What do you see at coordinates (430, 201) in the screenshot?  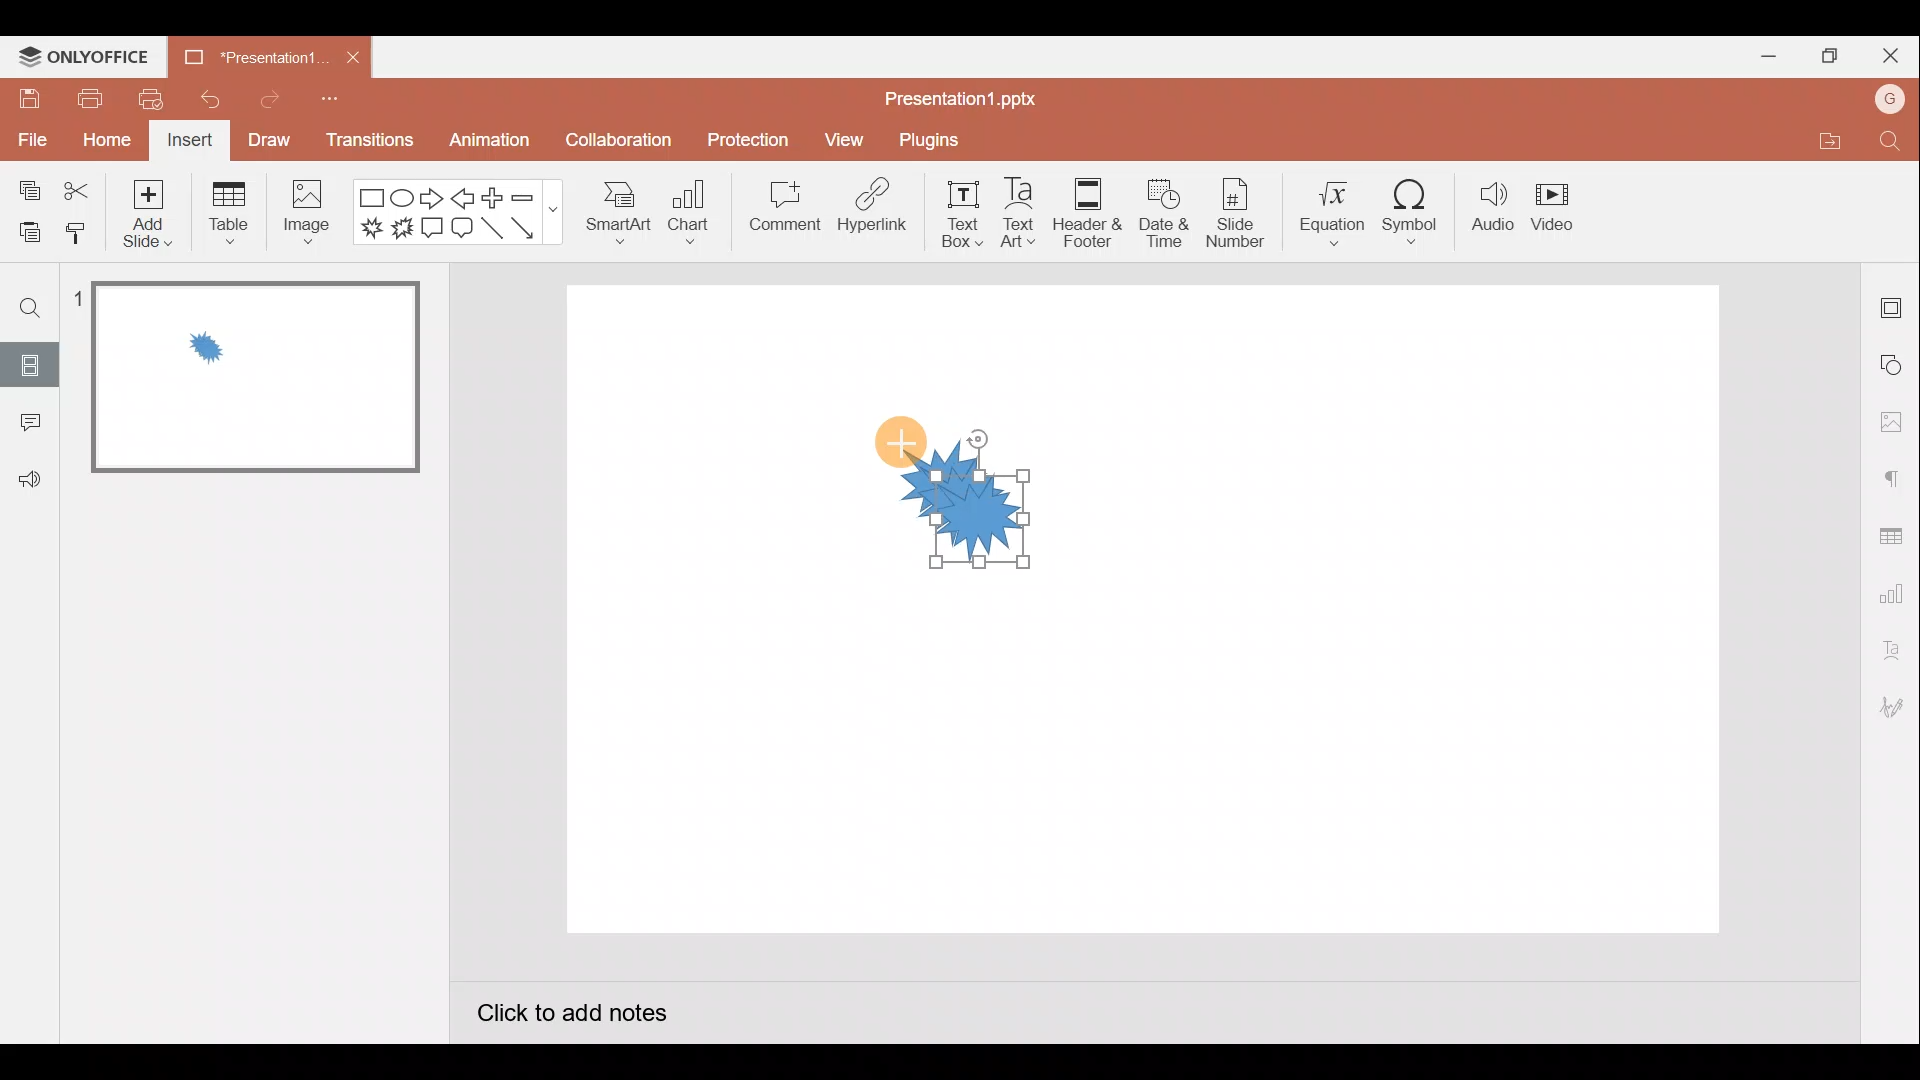 I see `Right arrow` at bounding box center [430, 201].